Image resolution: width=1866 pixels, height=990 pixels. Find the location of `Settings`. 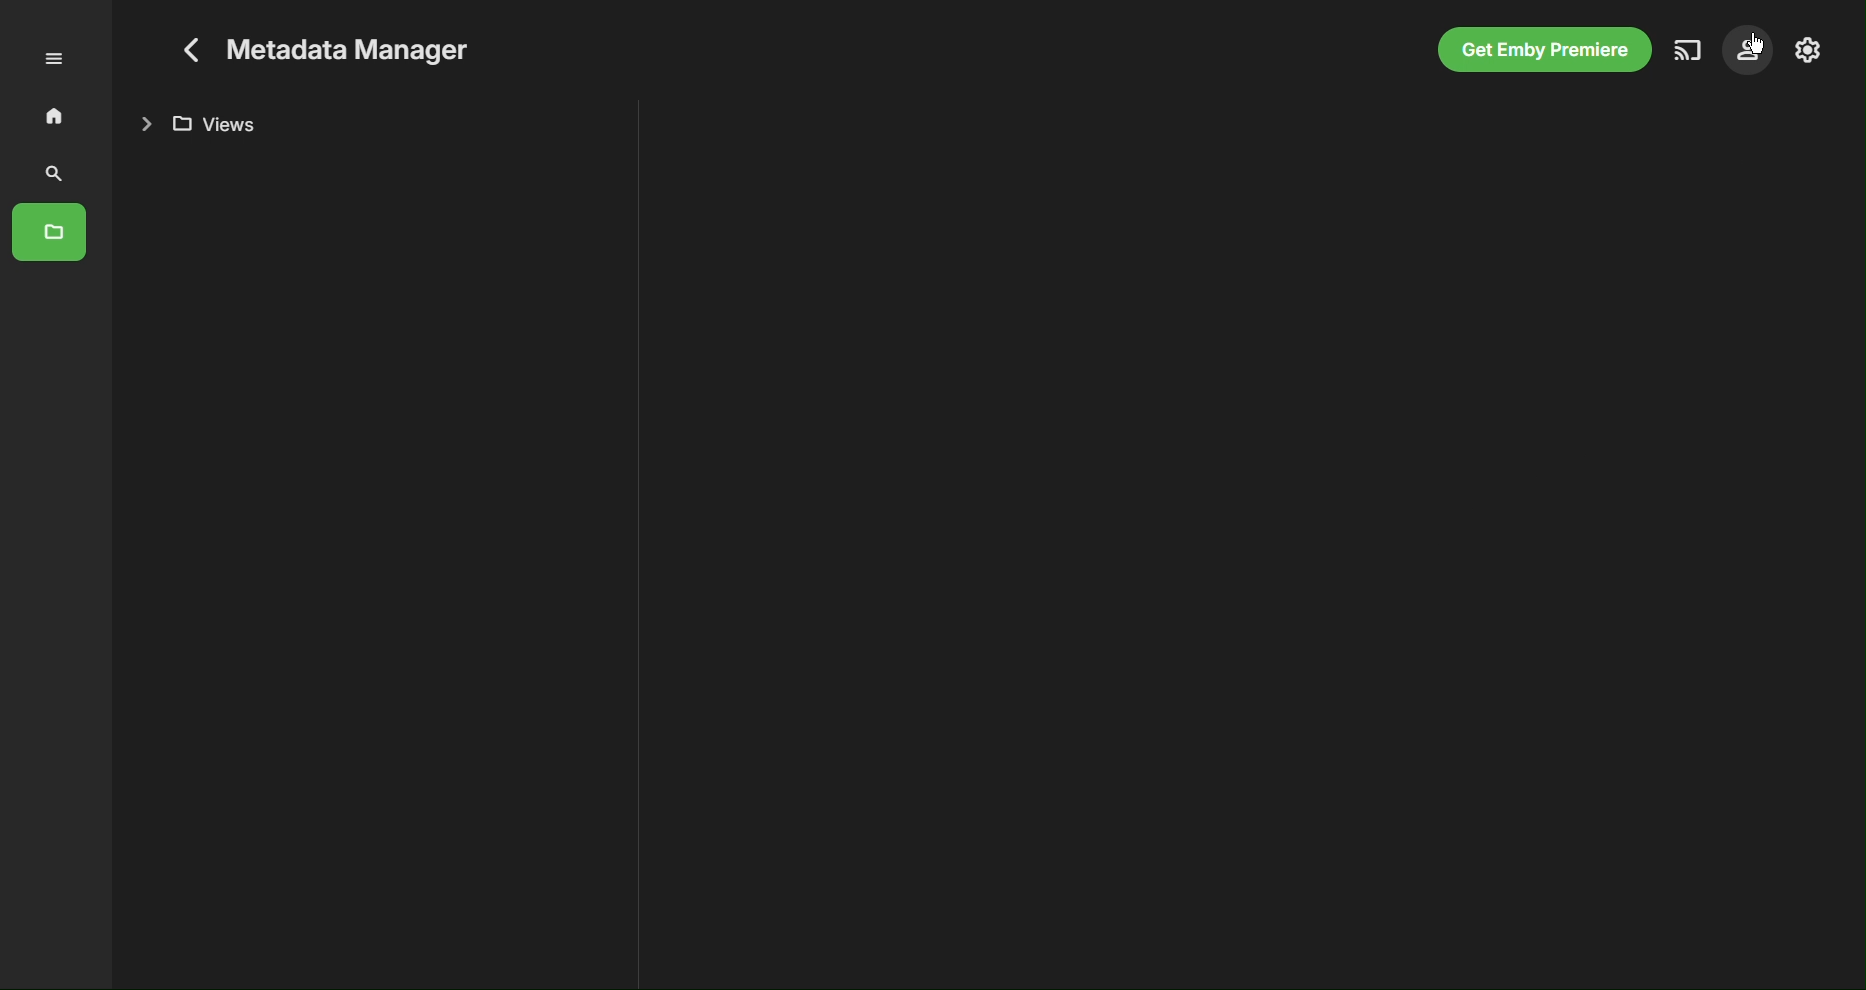

Settings is located at coordinates (1807, 52).